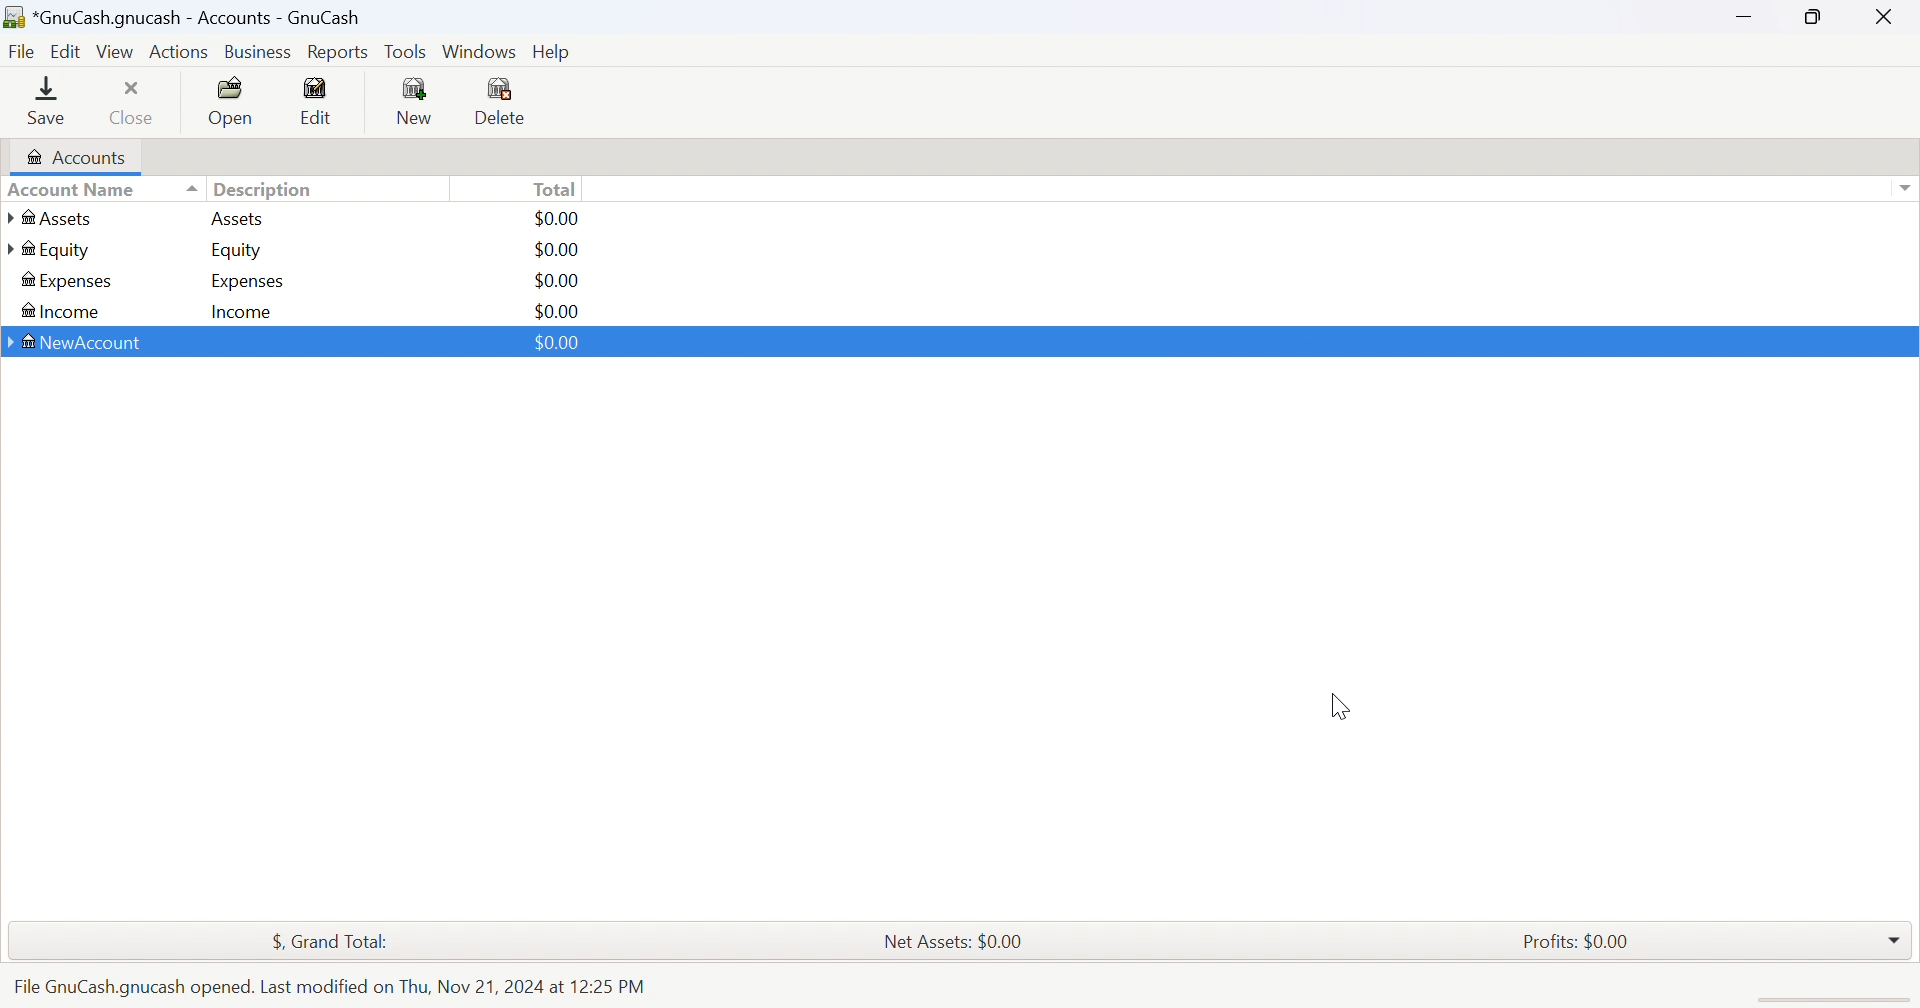 This screenshot has height=1008, width=1920. What do you see at coordinates (952, 942) in the screenshot?
I see `Net Assets: $0.00` at bounding box center [952, 942].